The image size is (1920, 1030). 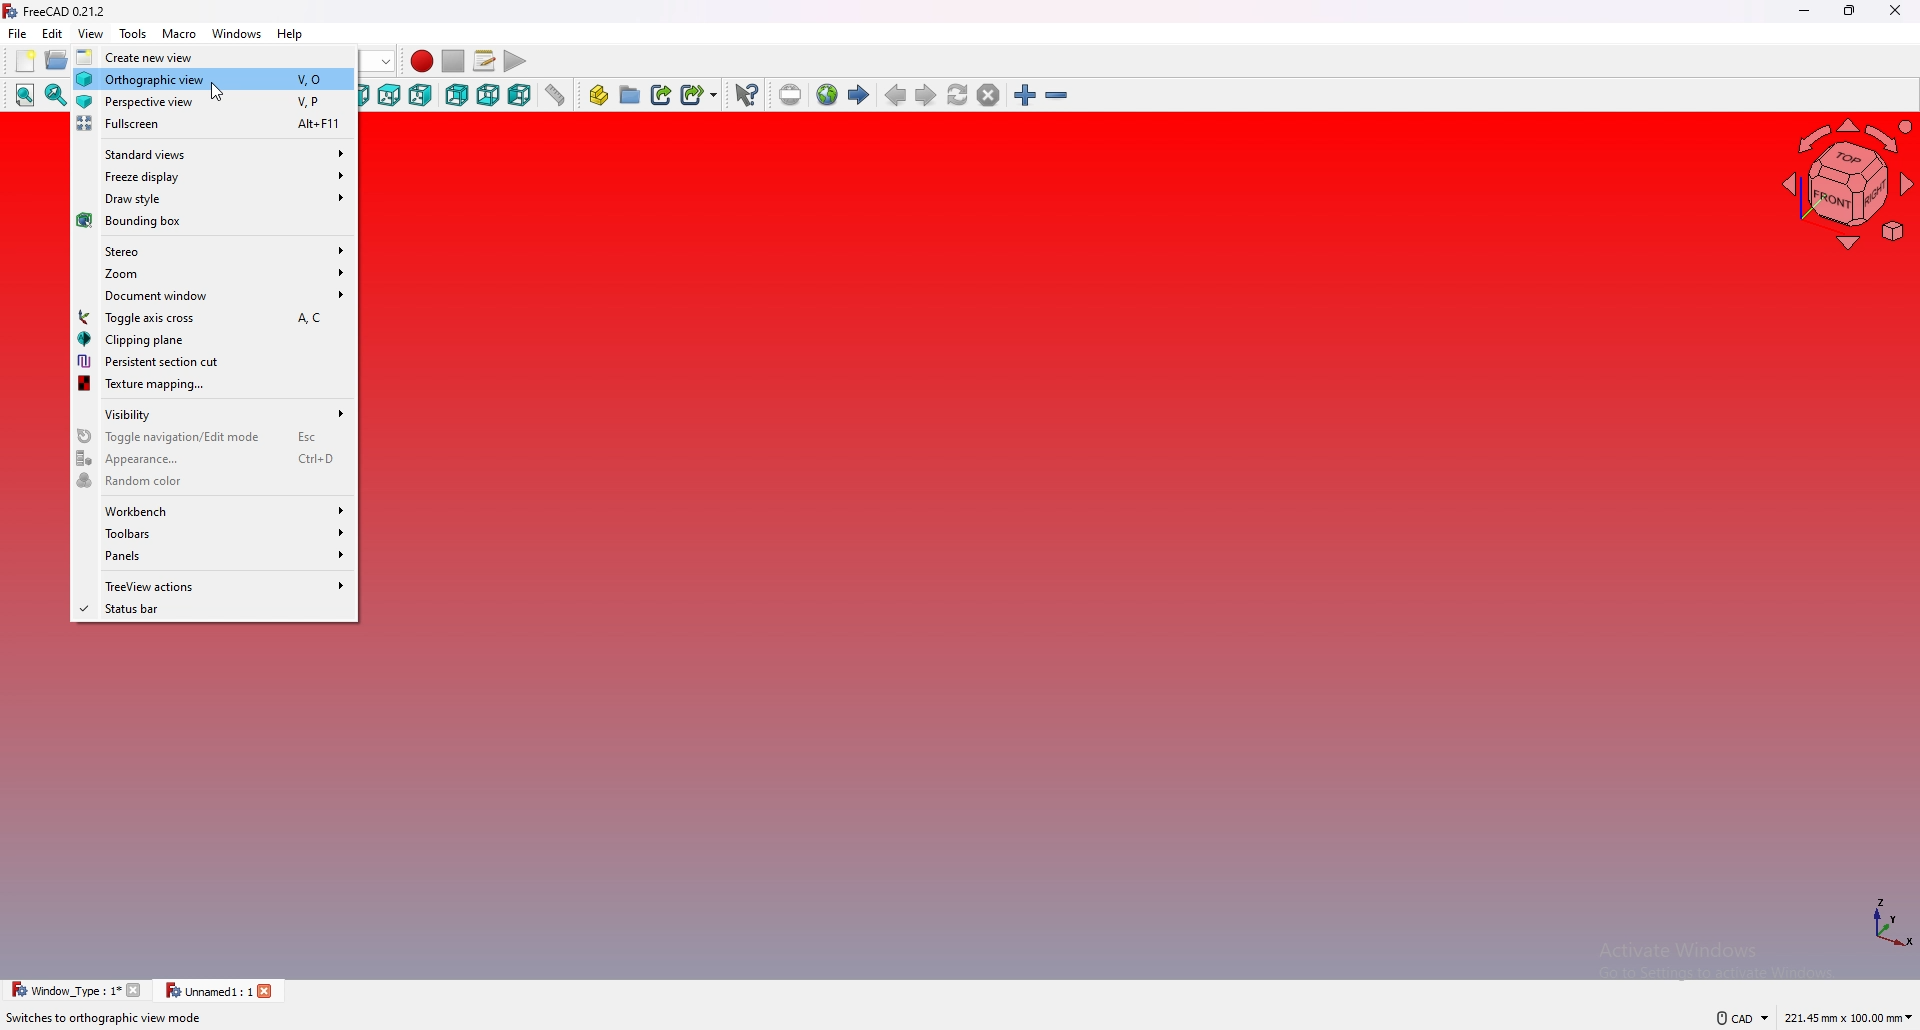 What do you see at coordinates (1738, 1017) in the screenshot?
I see `CAD` at bounding box center [1738, 1017].